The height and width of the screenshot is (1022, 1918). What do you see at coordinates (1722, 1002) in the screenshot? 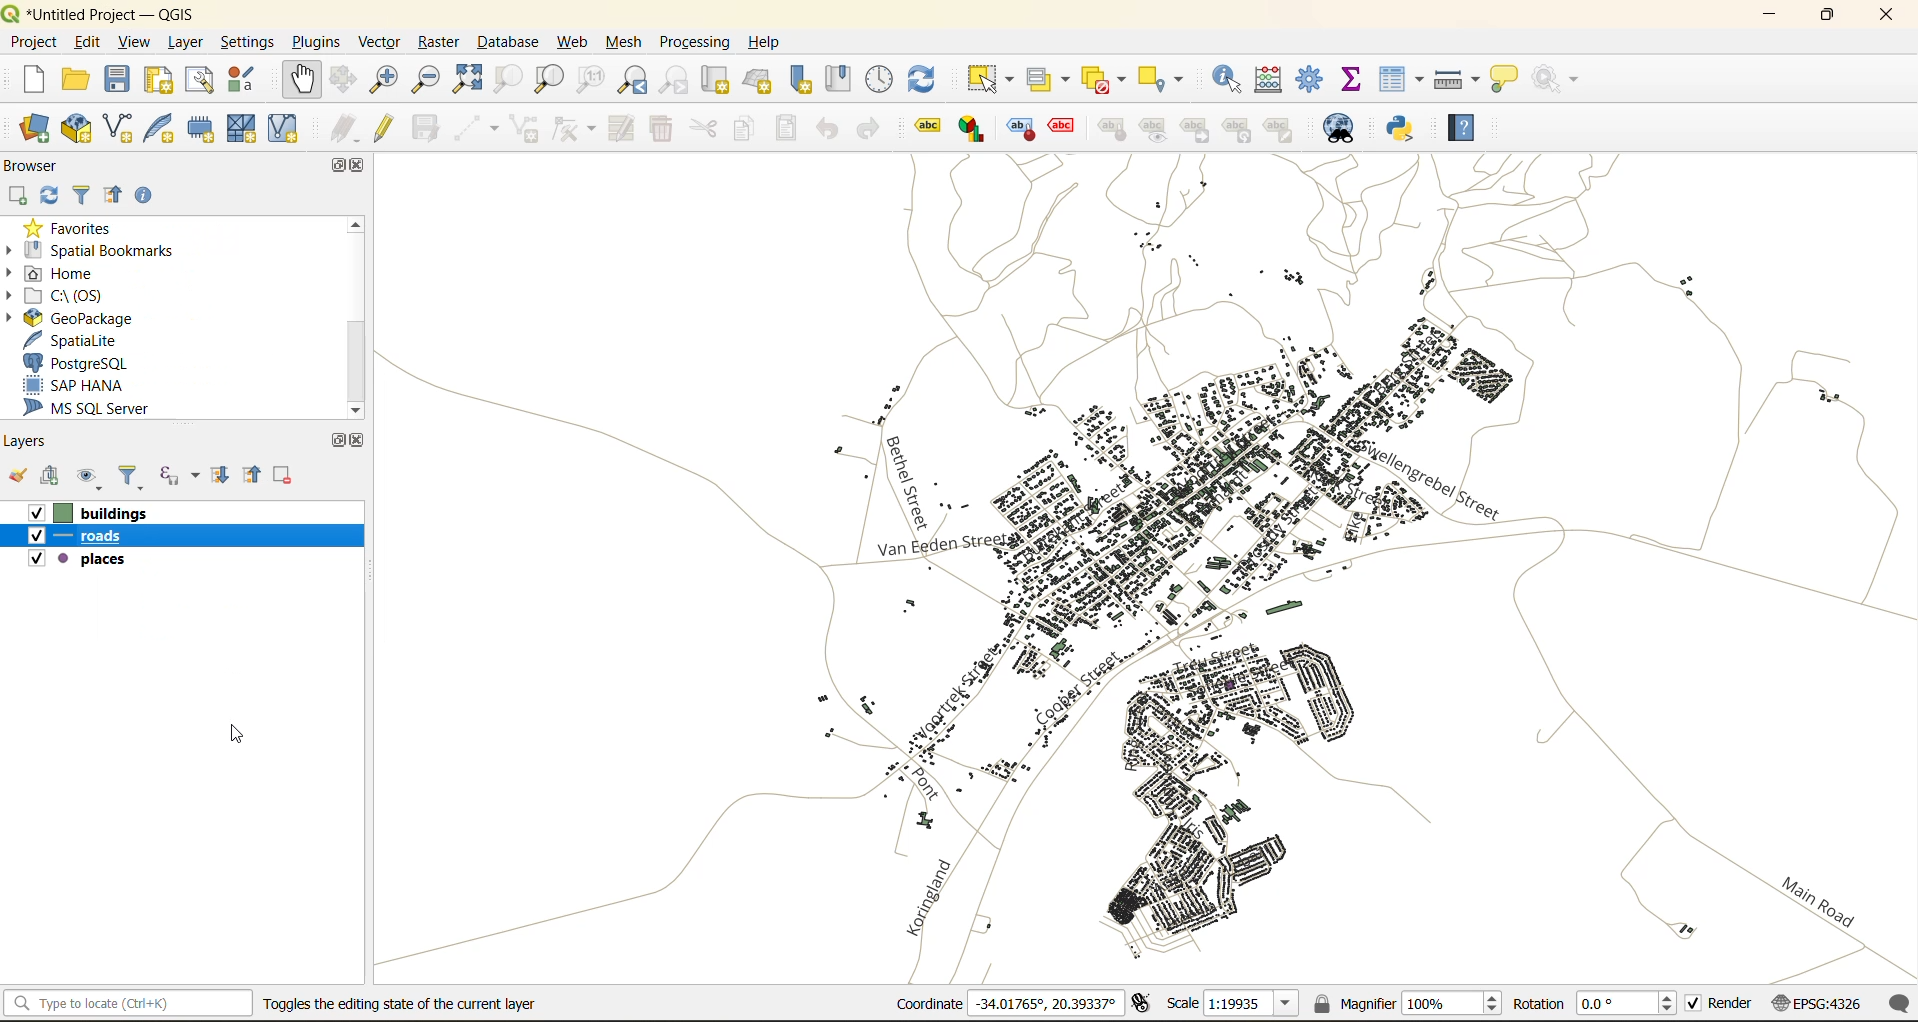
I see `render` at bounding box center [1722, 1002].